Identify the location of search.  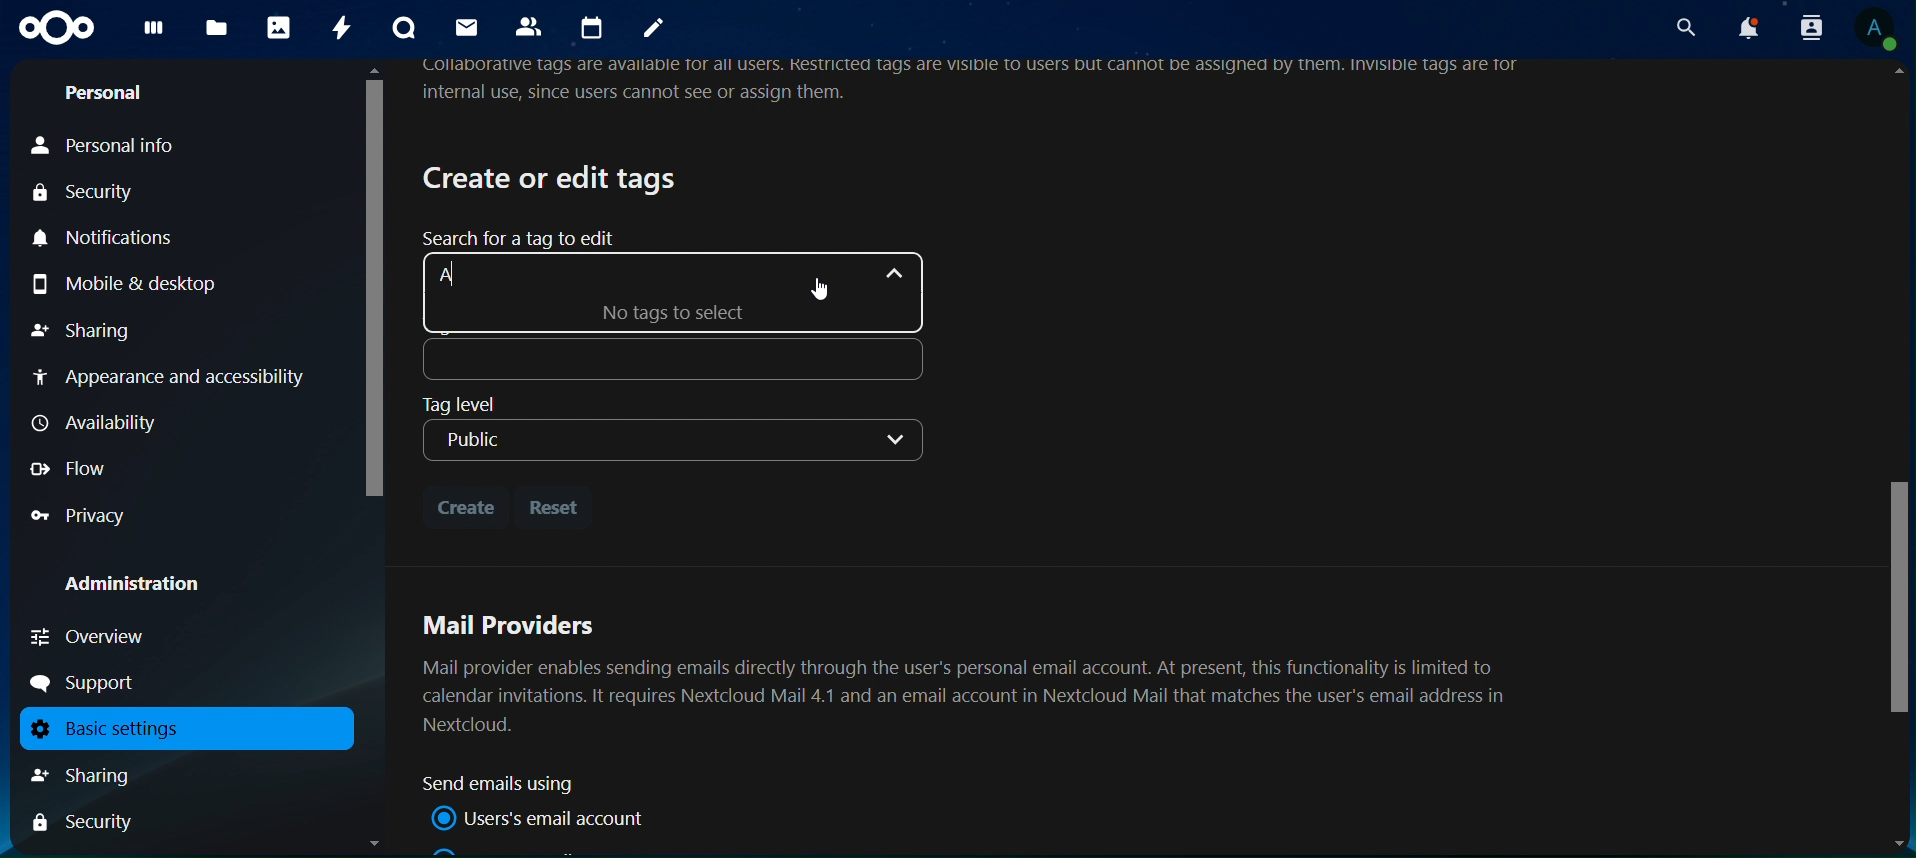
(1682, 27).